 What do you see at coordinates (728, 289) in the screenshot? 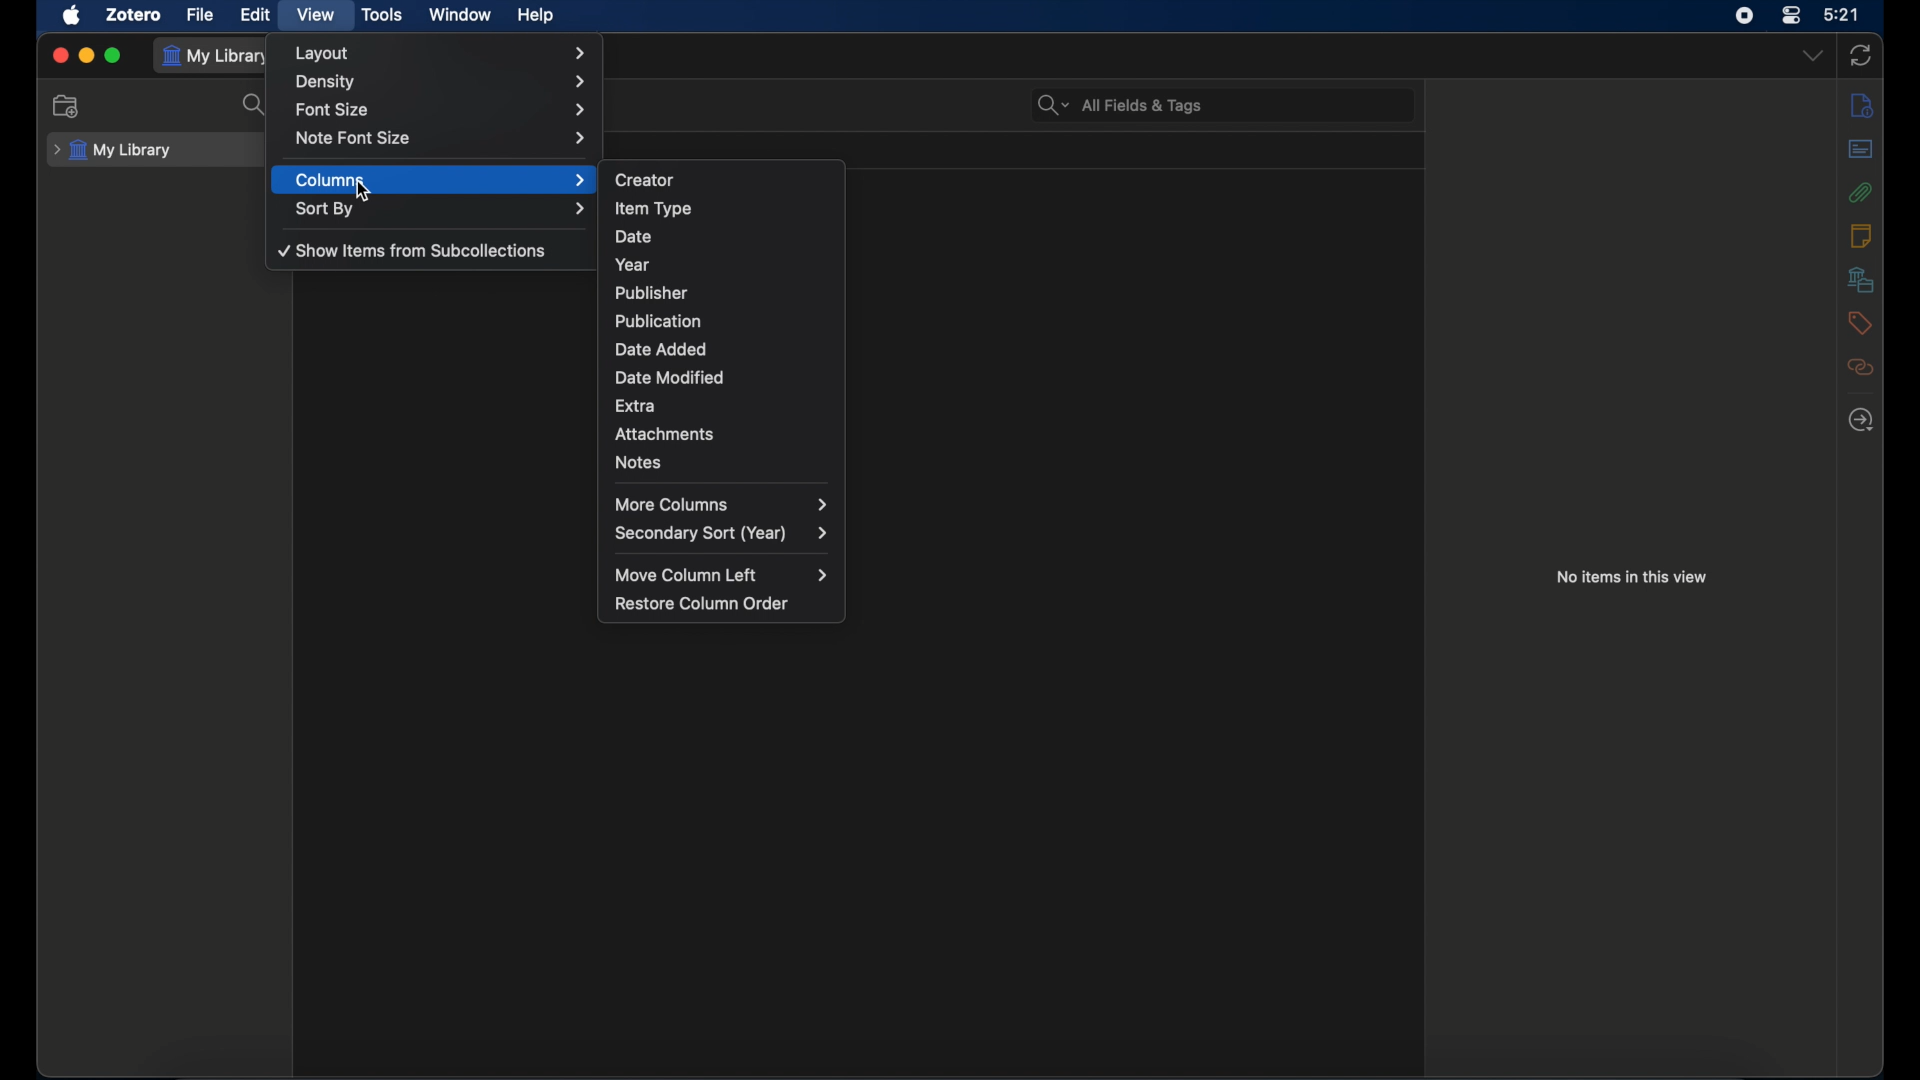
I see `publisher` at bounding box center [728, 289].